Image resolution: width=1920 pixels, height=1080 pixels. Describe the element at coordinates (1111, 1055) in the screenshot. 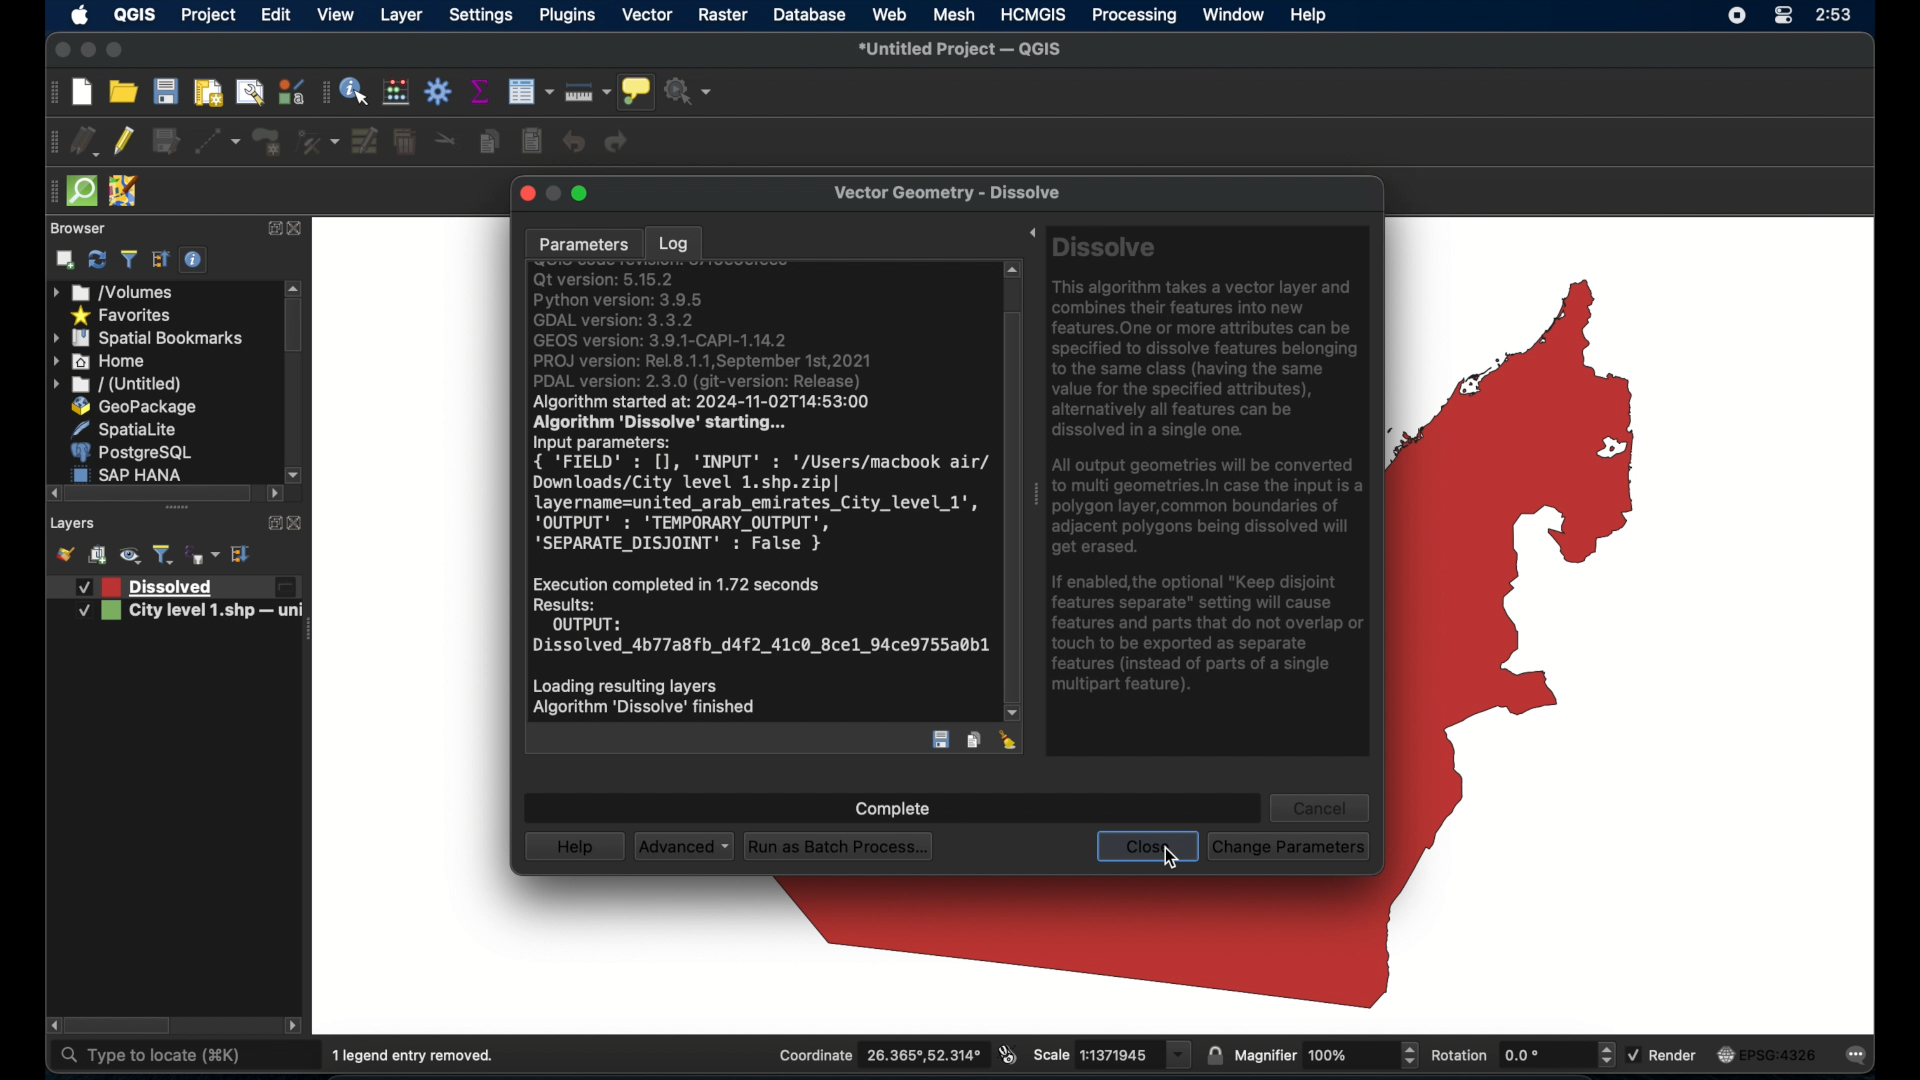

I see `scale` at that location.